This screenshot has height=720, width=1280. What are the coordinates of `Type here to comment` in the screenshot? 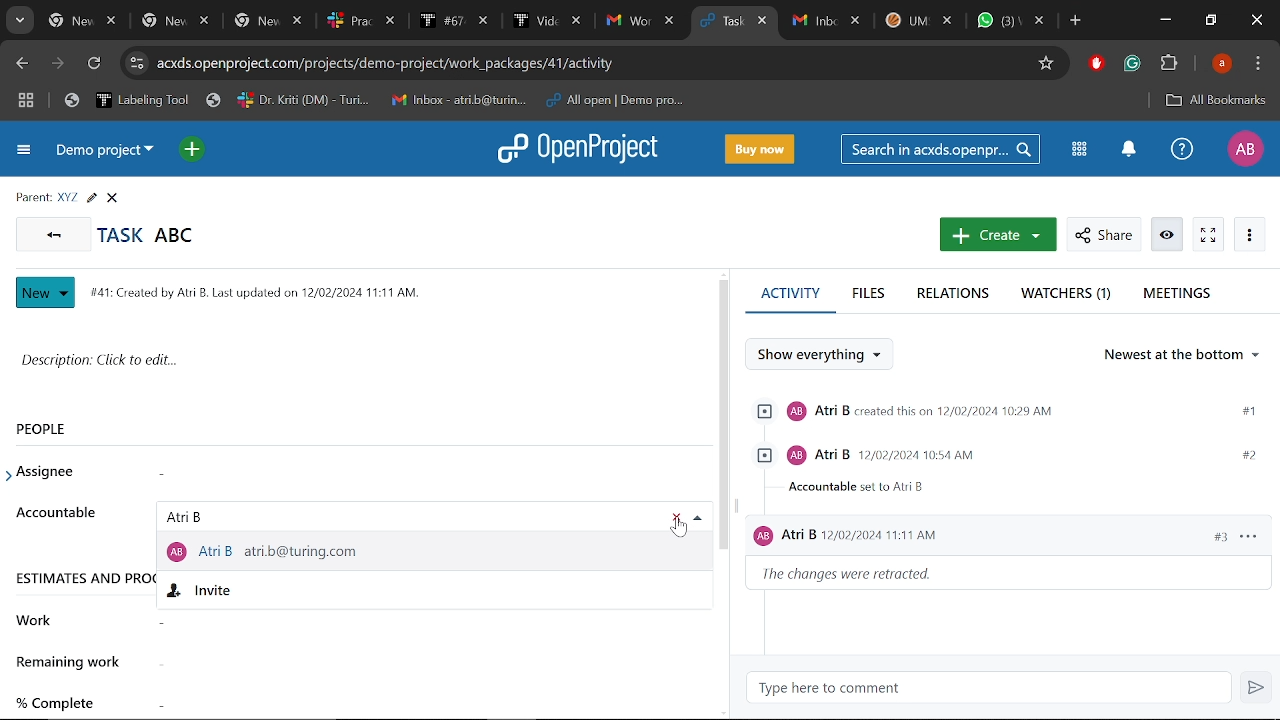 It's located at (824, 690).